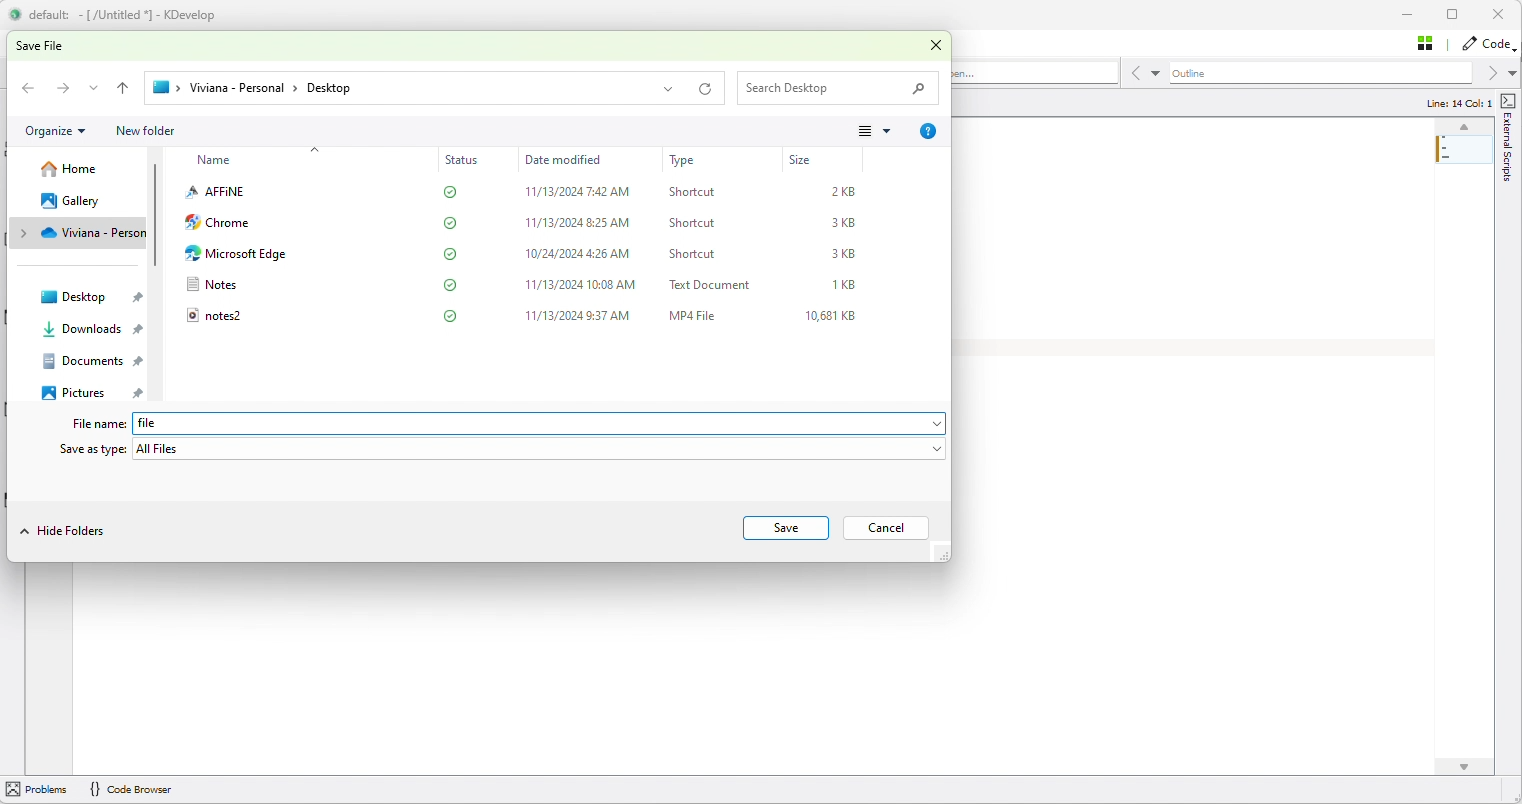 The width and height of the screenshot is (1522, 804). I want to click on Shortcut, so click(695, 254).